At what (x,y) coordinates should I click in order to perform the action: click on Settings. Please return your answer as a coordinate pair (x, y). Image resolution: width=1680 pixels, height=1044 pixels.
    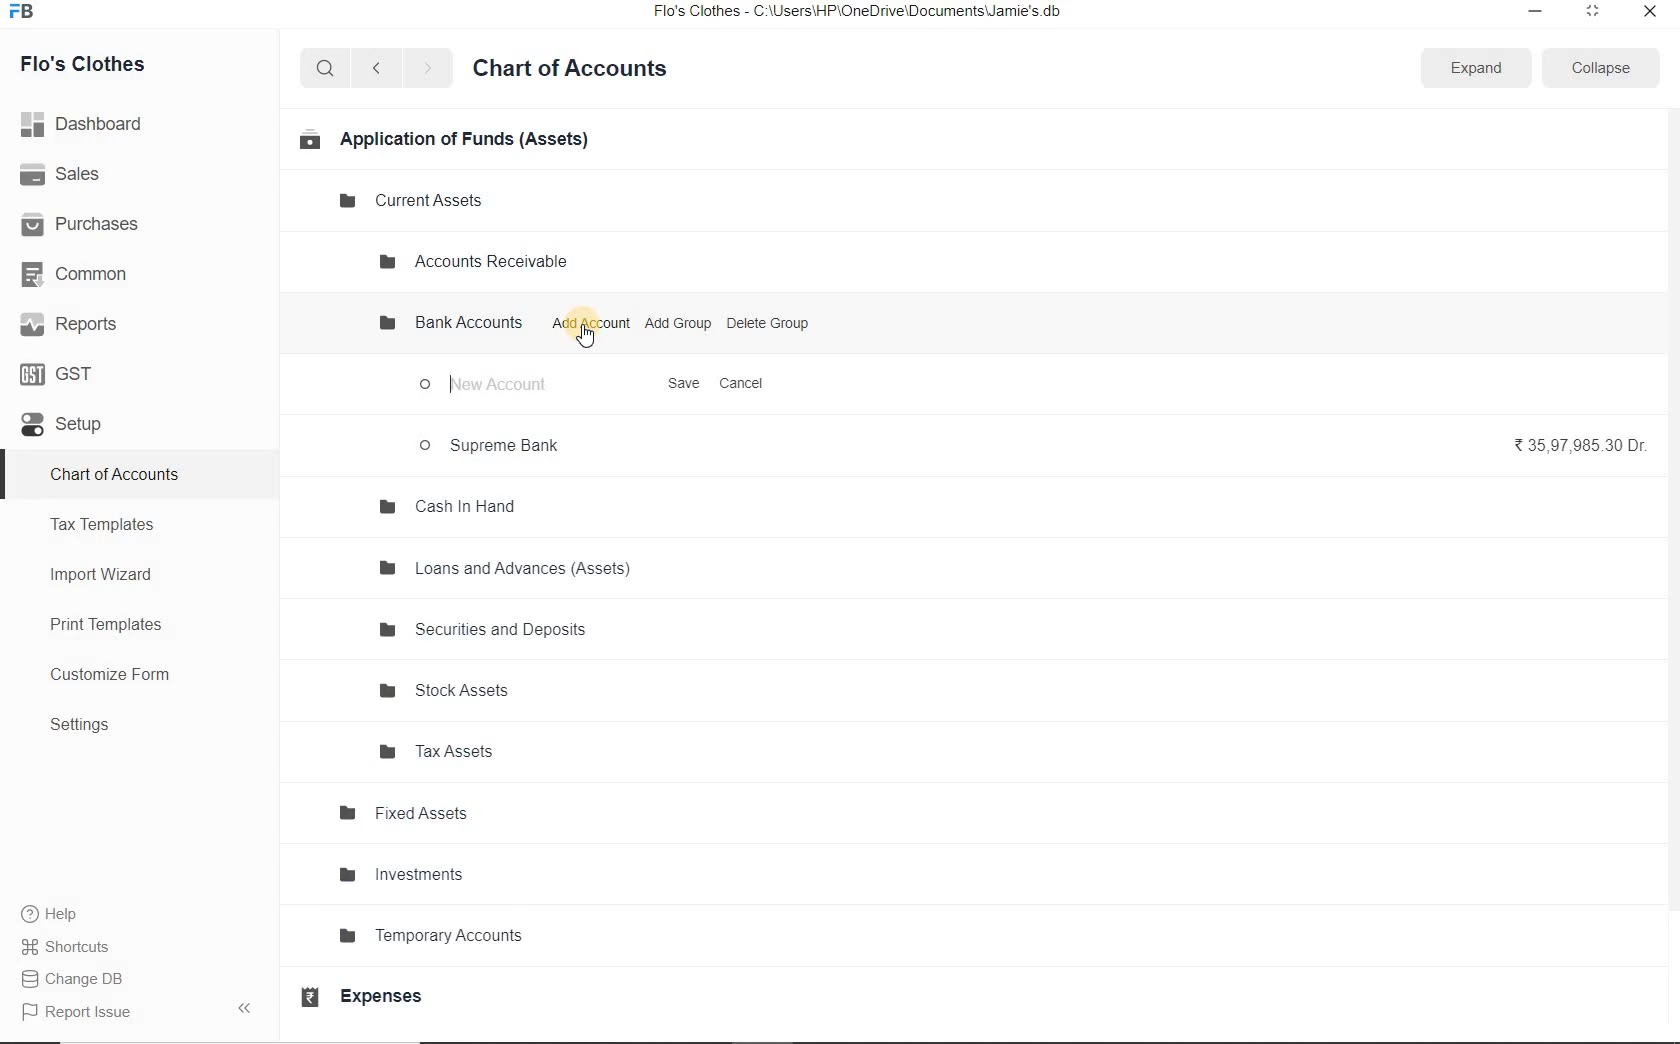
    Looking at the image, I should click on (136, 727).